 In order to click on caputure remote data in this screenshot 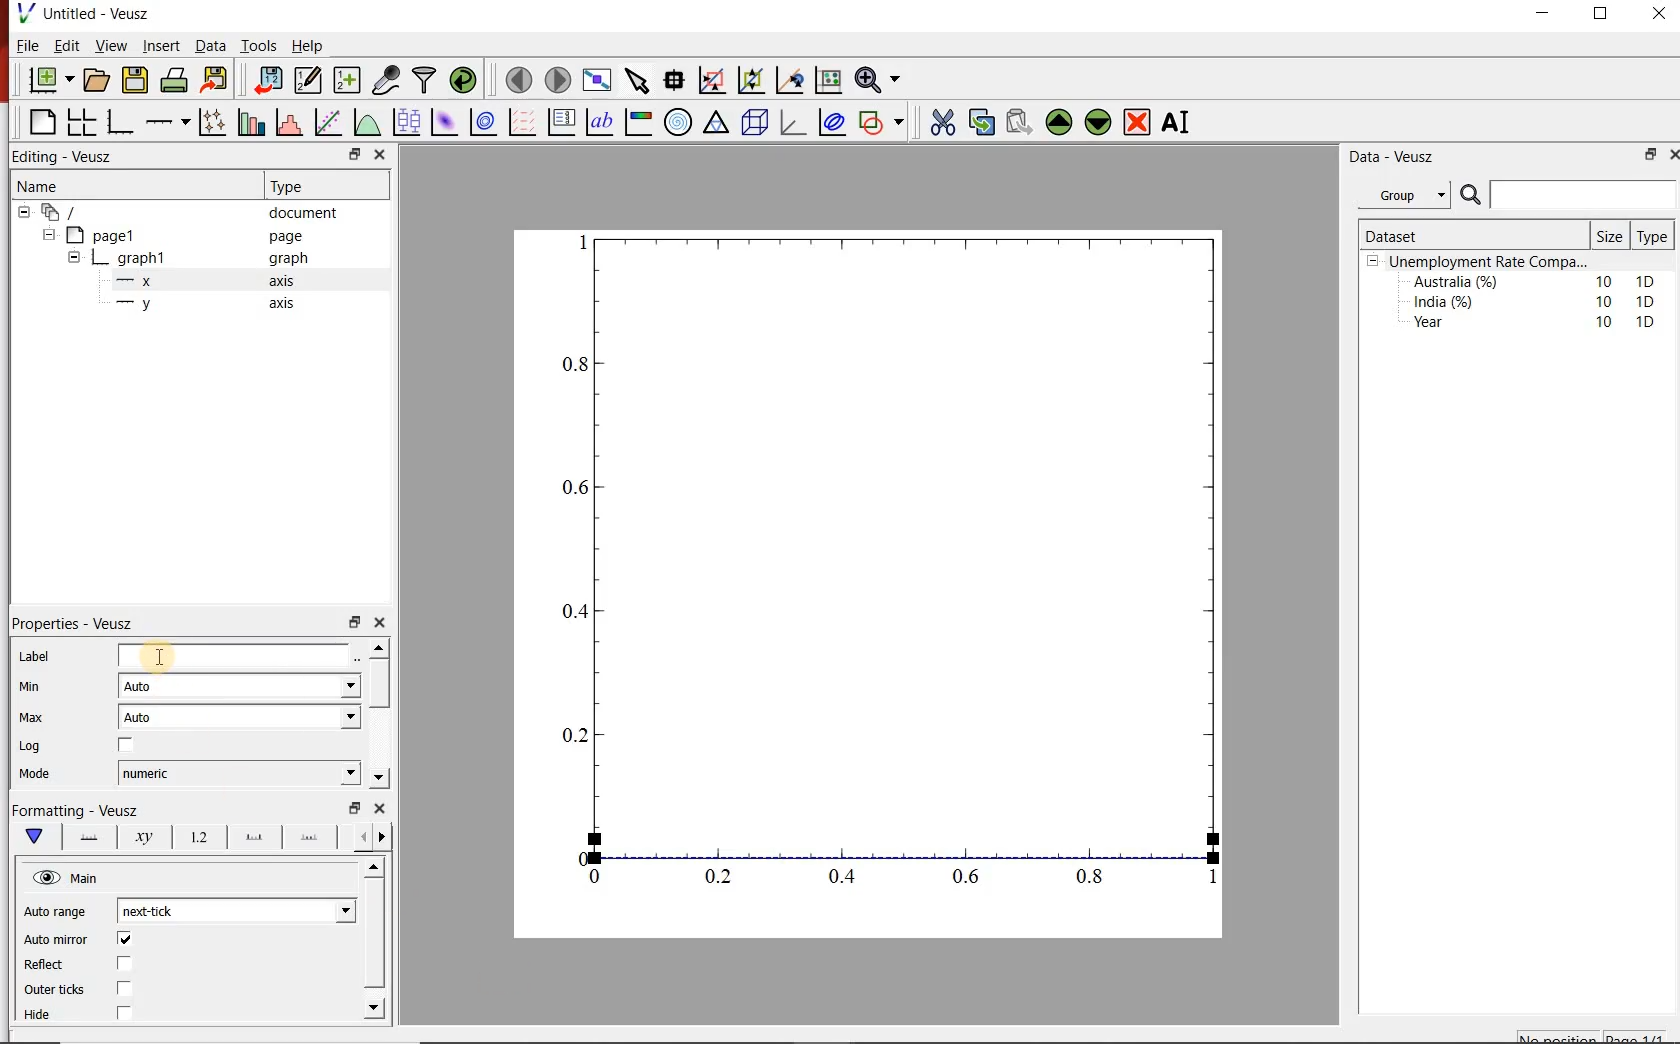, I will do `click(388, 79)`.